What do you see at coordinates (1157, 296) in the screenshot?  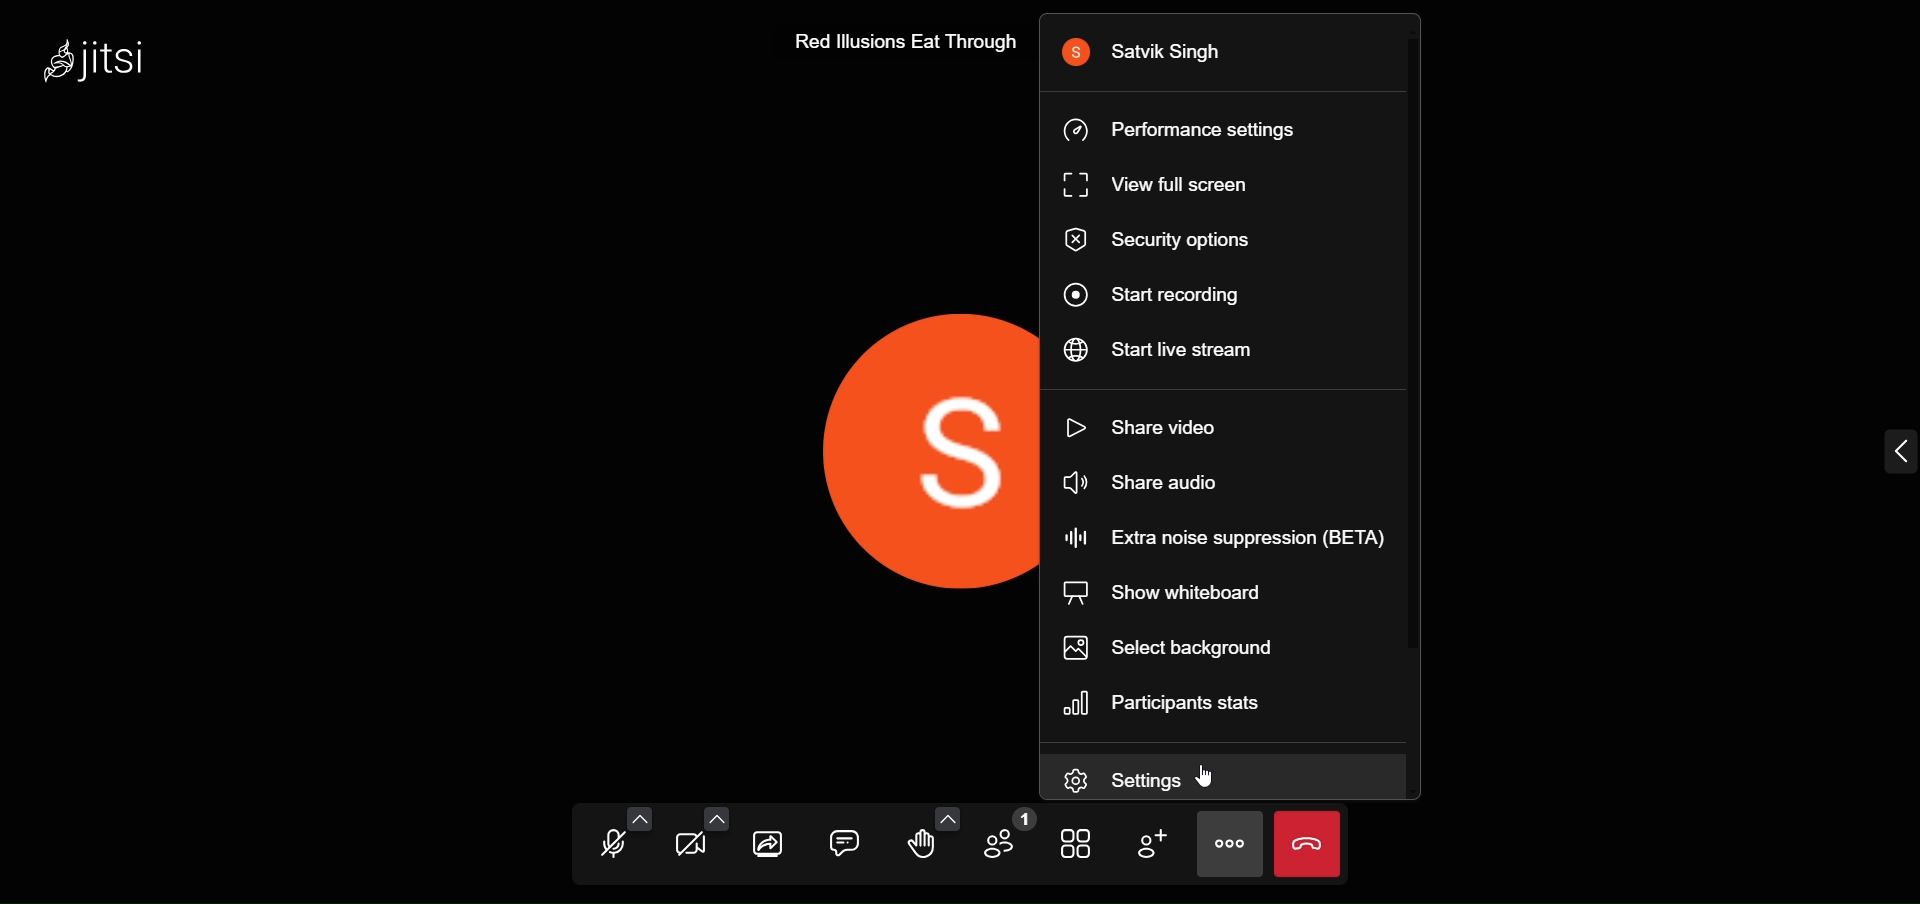 I see `start recording` at bounding box center [1157, 296].